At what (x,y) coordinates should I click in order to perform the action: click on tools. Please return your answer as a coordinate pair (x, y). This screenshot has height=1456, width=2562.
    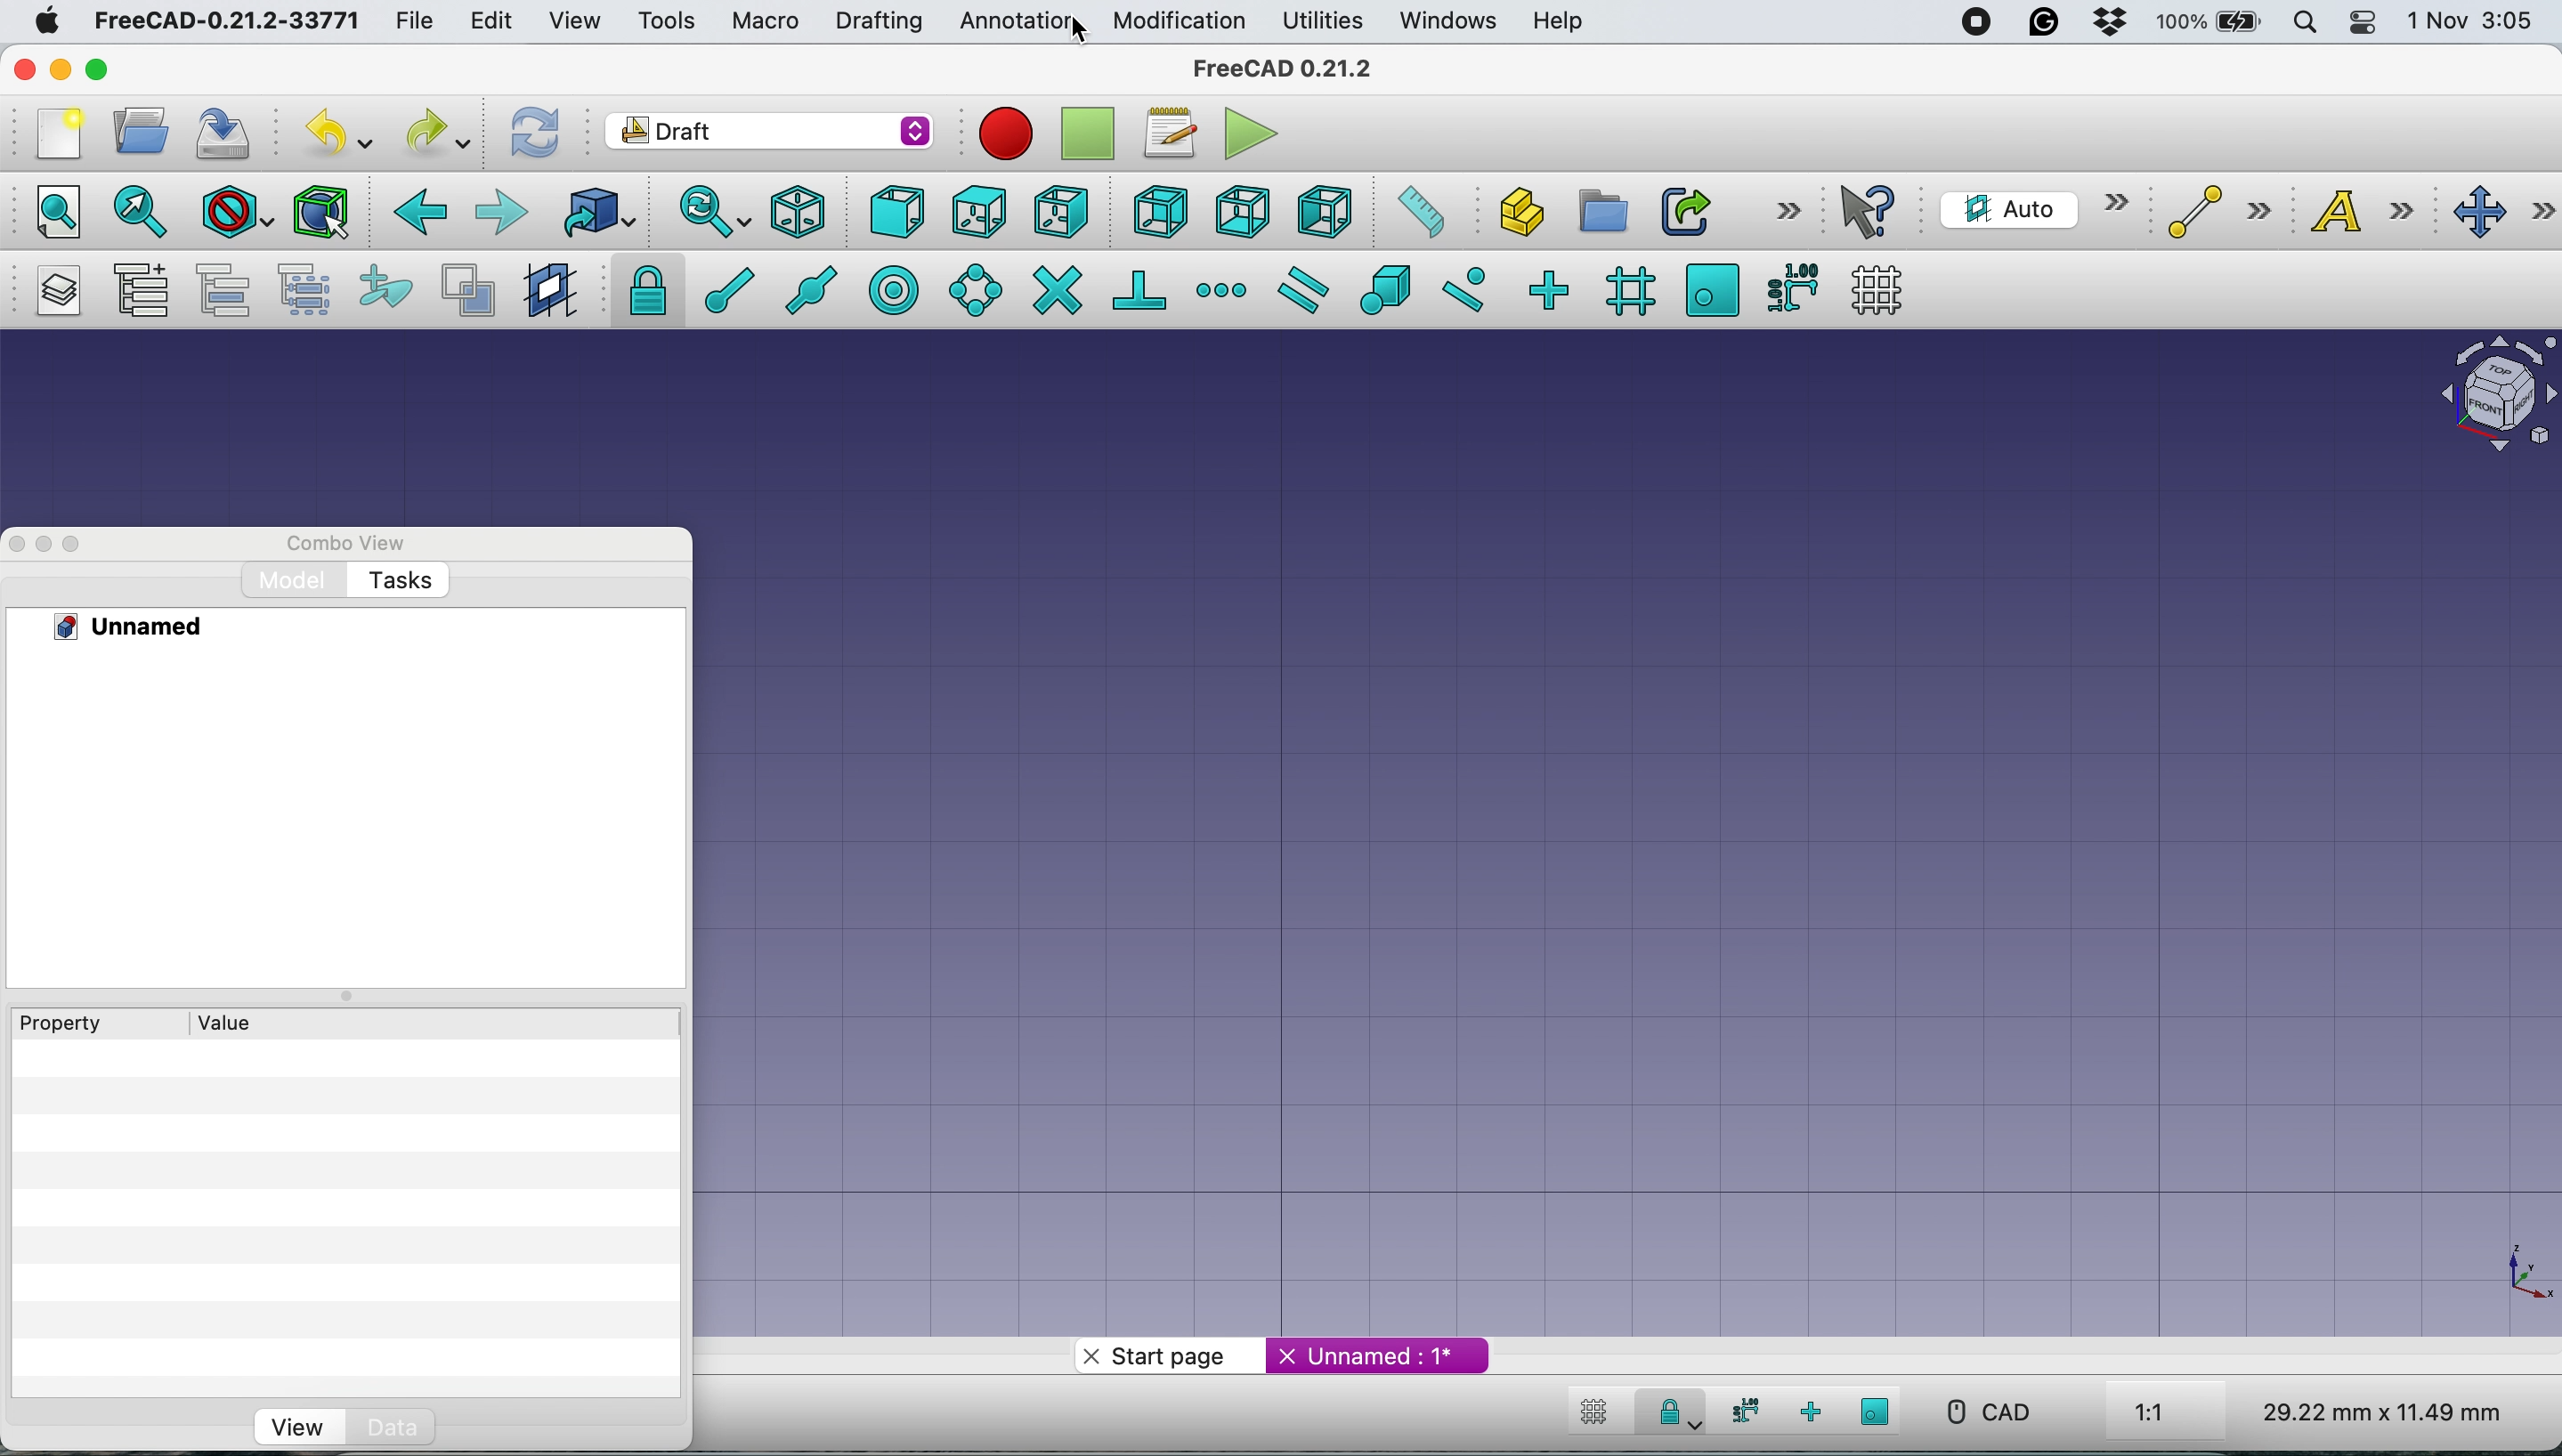
    Looking at the image, I should click on (665, 22).